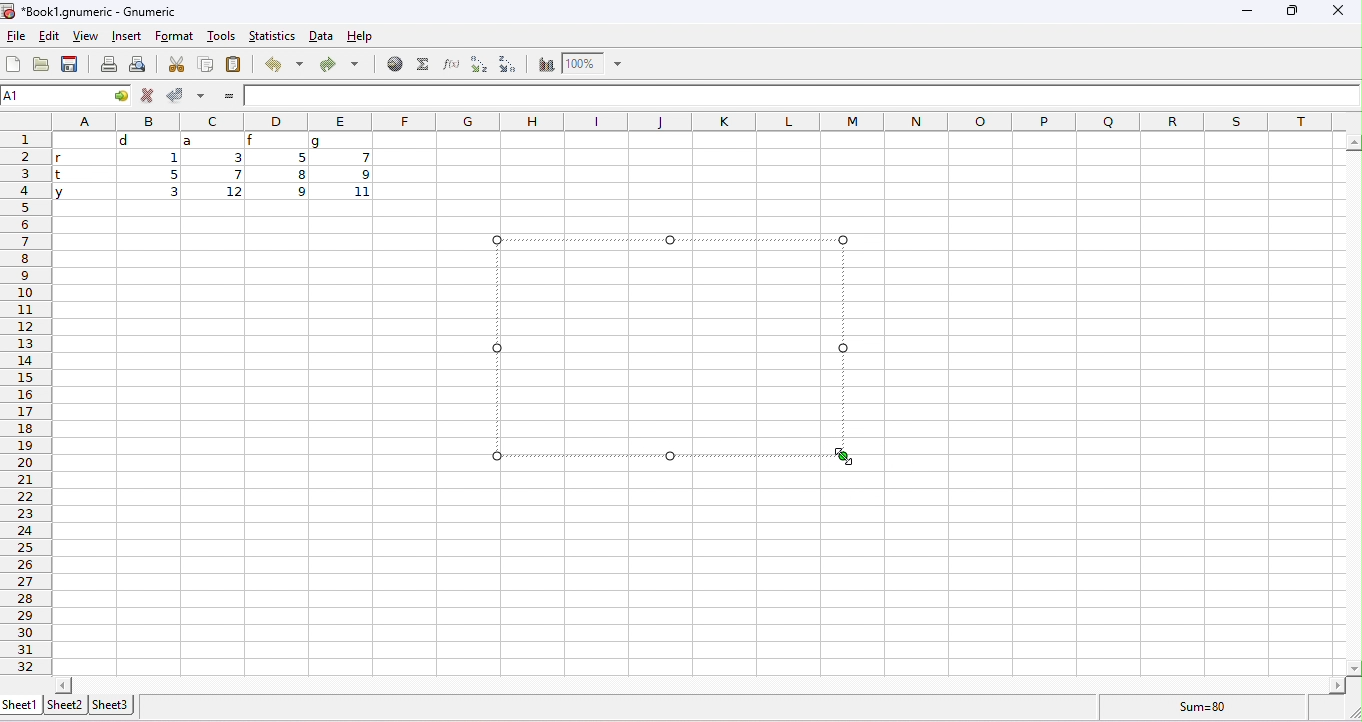  What do you see at coordinates (847, 457) in the screenshot?
I see `cursor at mouse up` at bounding box center [847, 457].